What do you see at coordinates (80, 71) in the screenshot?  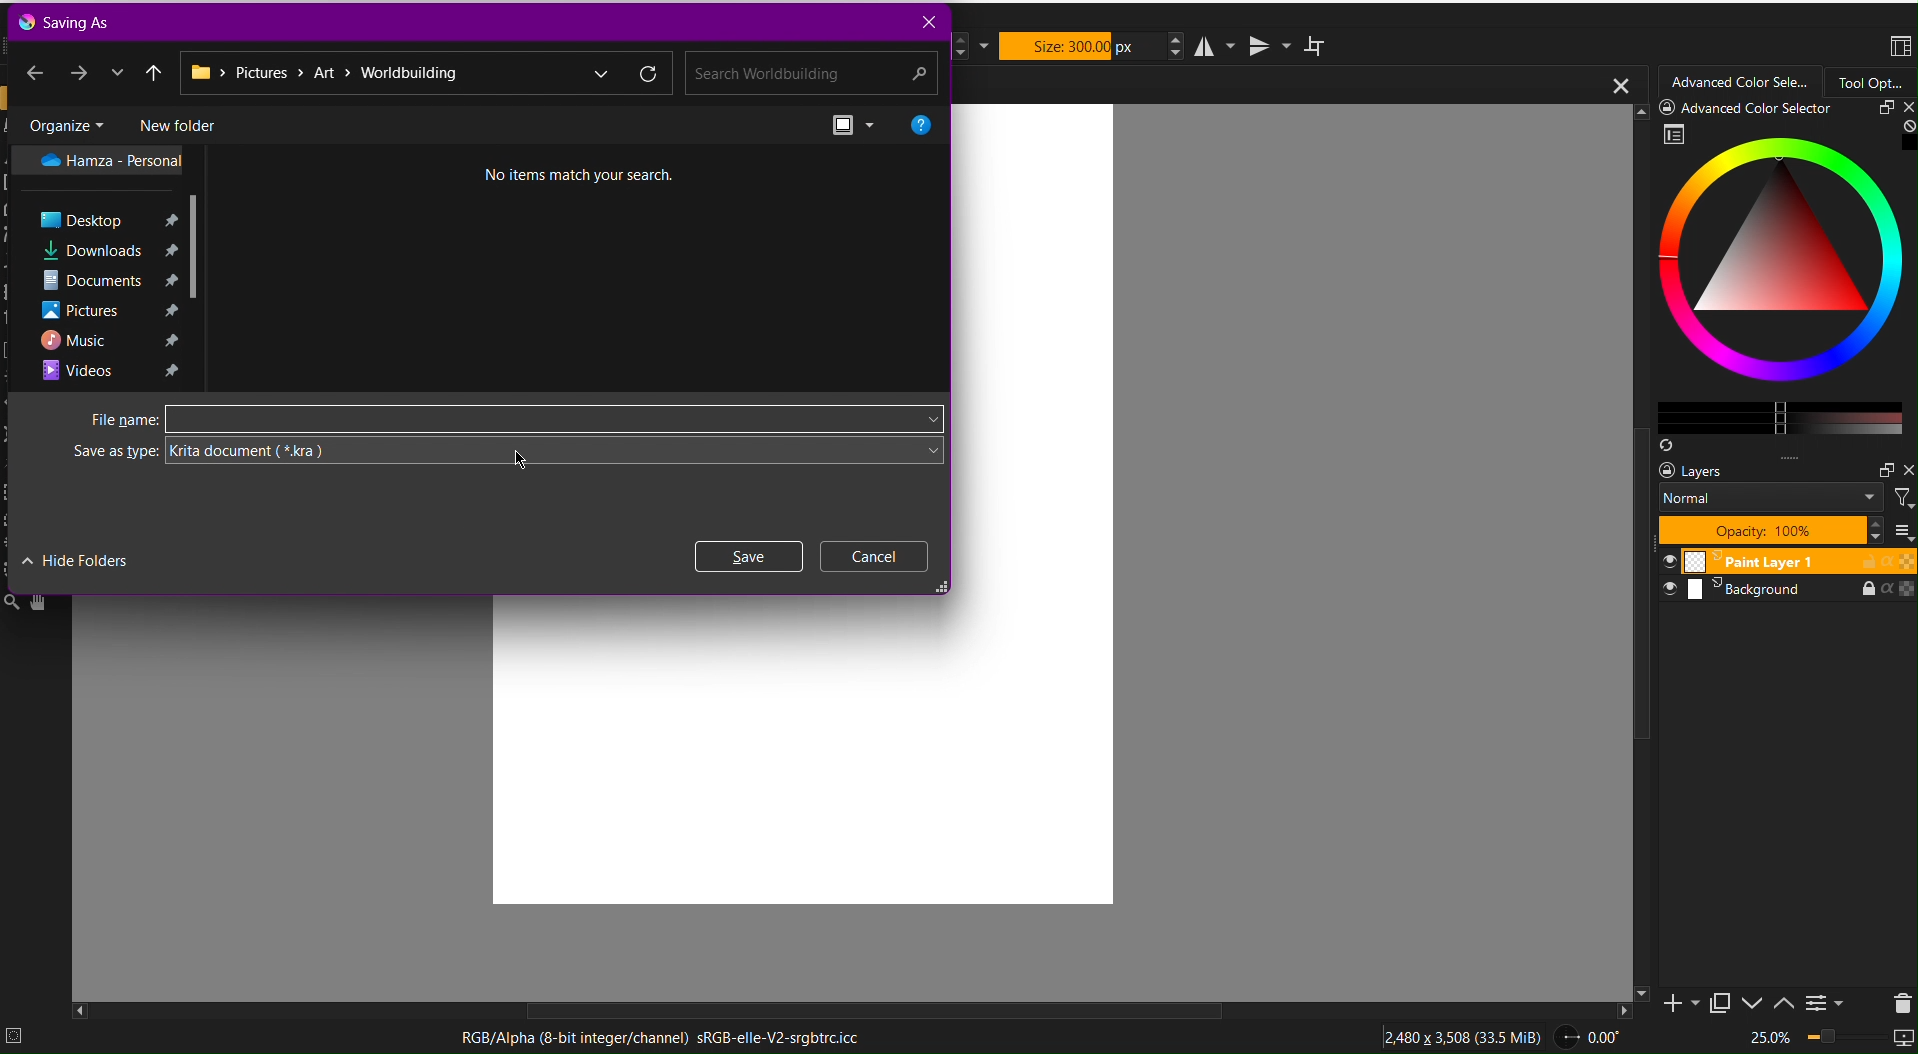 I see `Next` at bounding box center [80, 71].